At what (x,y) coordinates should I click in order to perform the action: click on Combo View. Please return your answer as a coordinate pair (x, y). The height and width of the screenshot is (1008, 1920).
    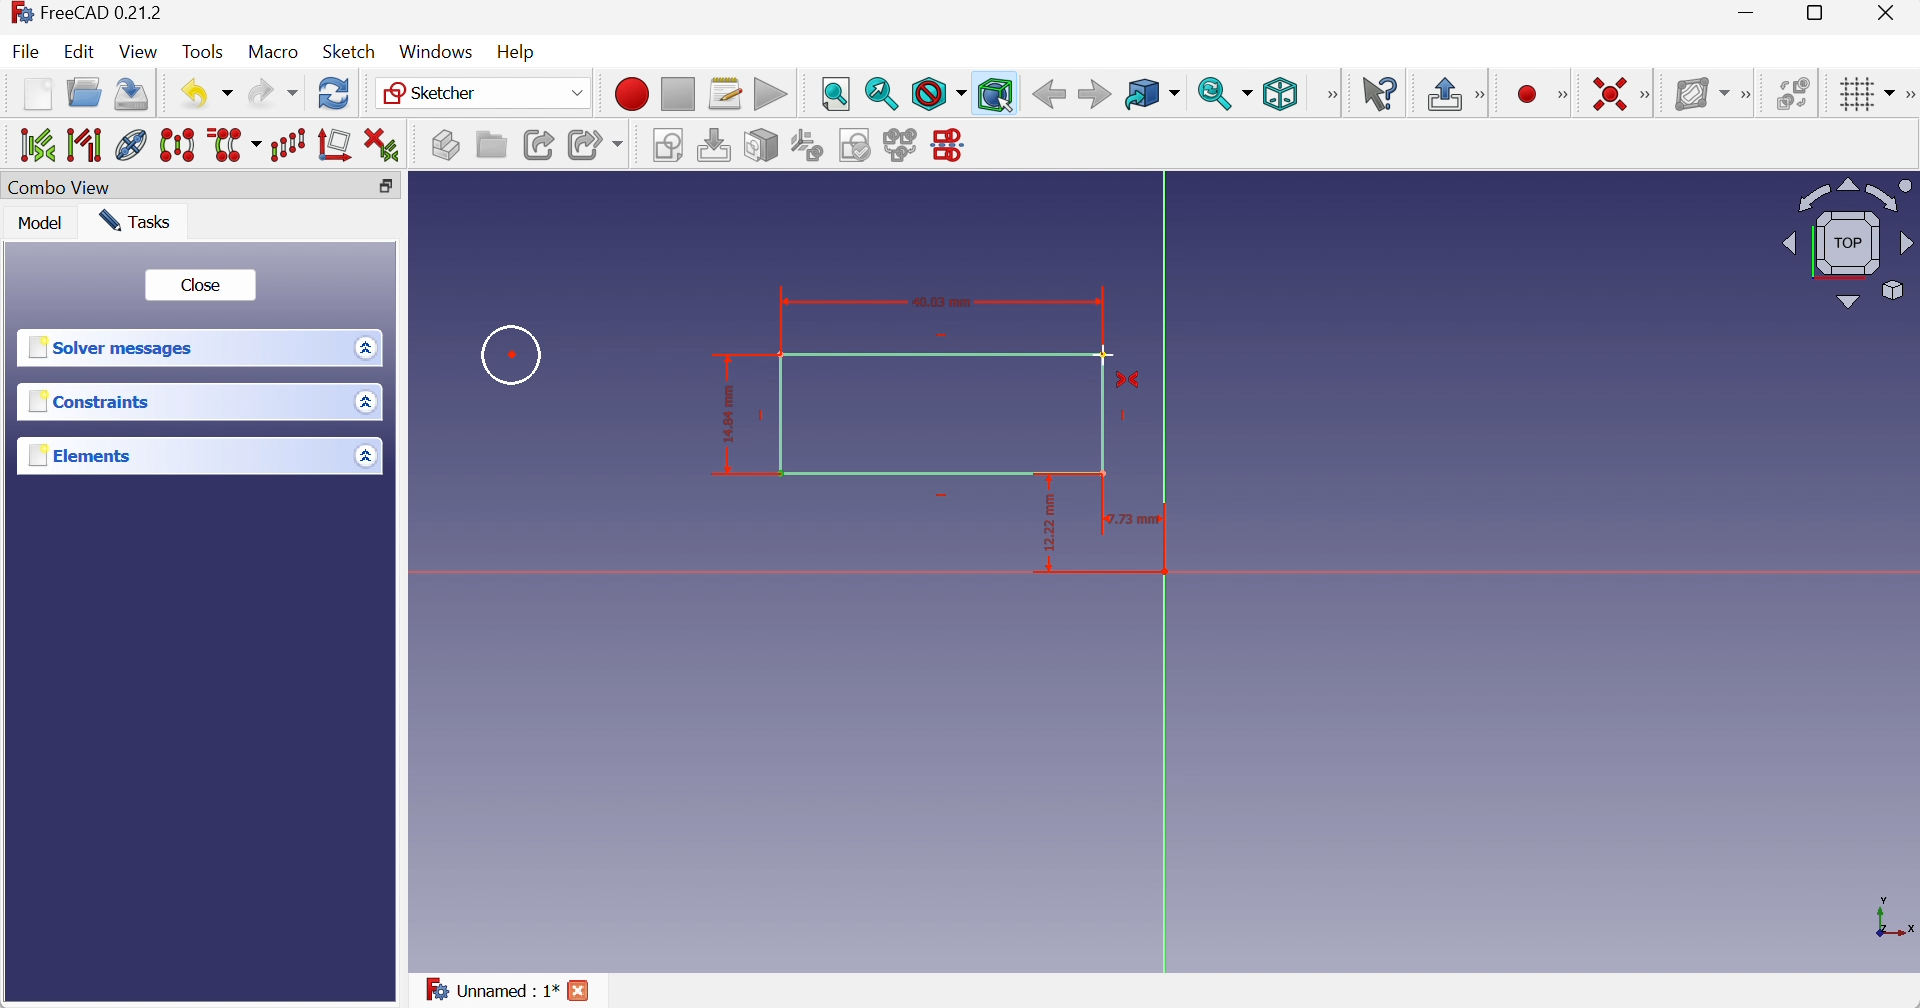
    Looking at the image, I should click on (59, 189).